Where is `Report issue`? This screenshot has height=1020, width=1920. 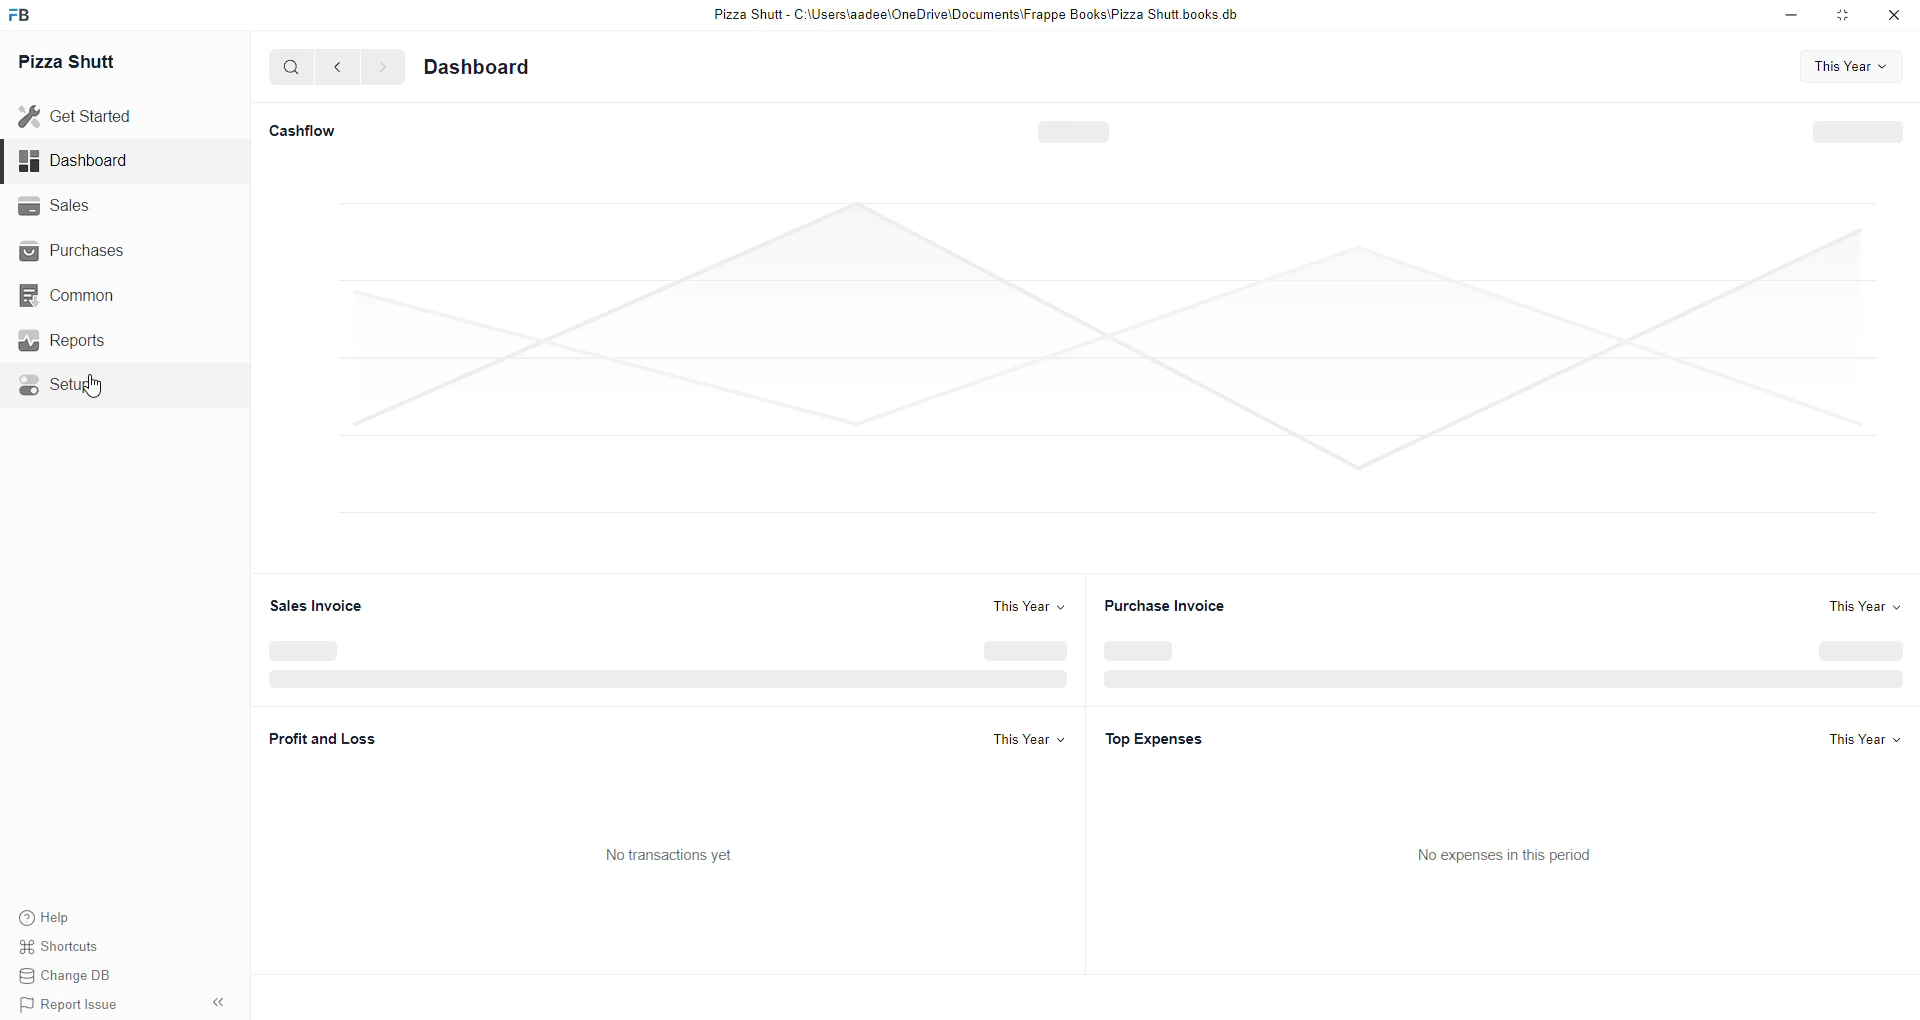 Report issue is located at coordinates (71, 1007).